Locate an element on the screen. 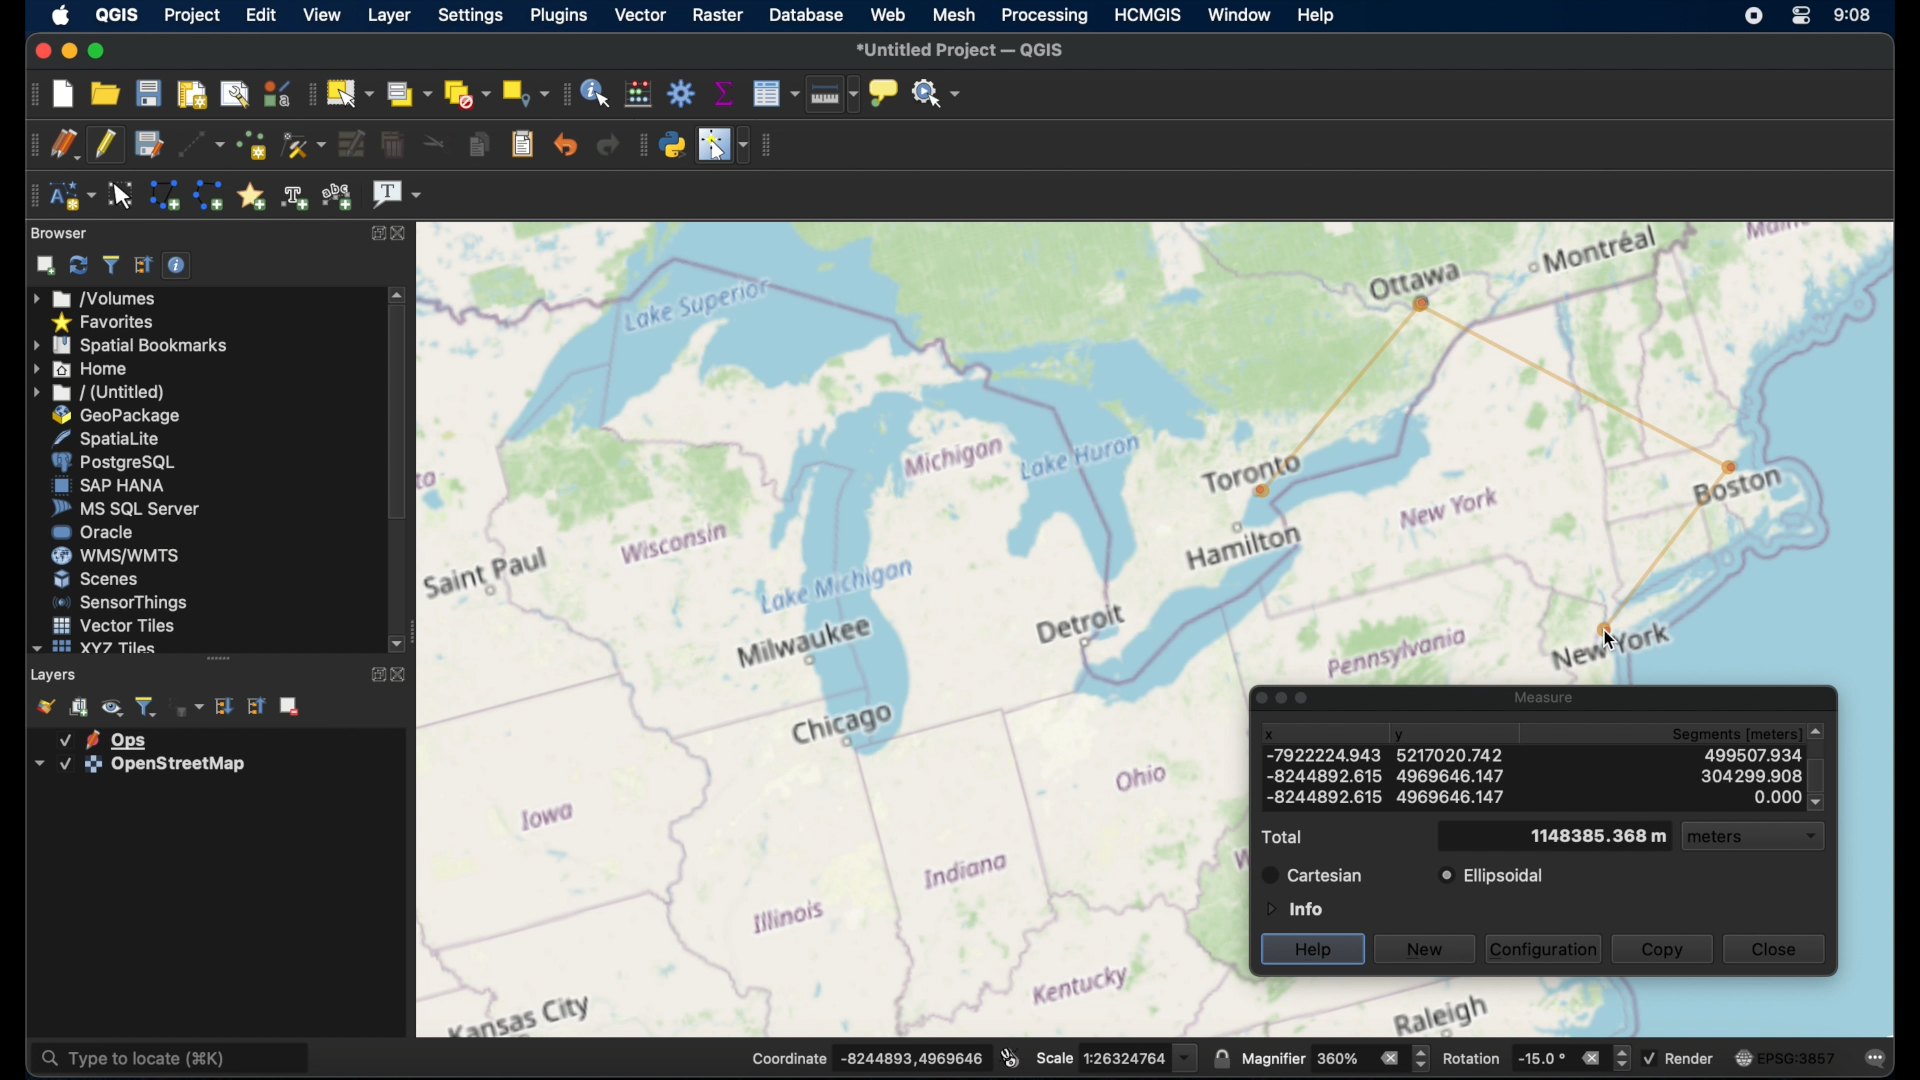  layer is located at coordinates (135, 765).